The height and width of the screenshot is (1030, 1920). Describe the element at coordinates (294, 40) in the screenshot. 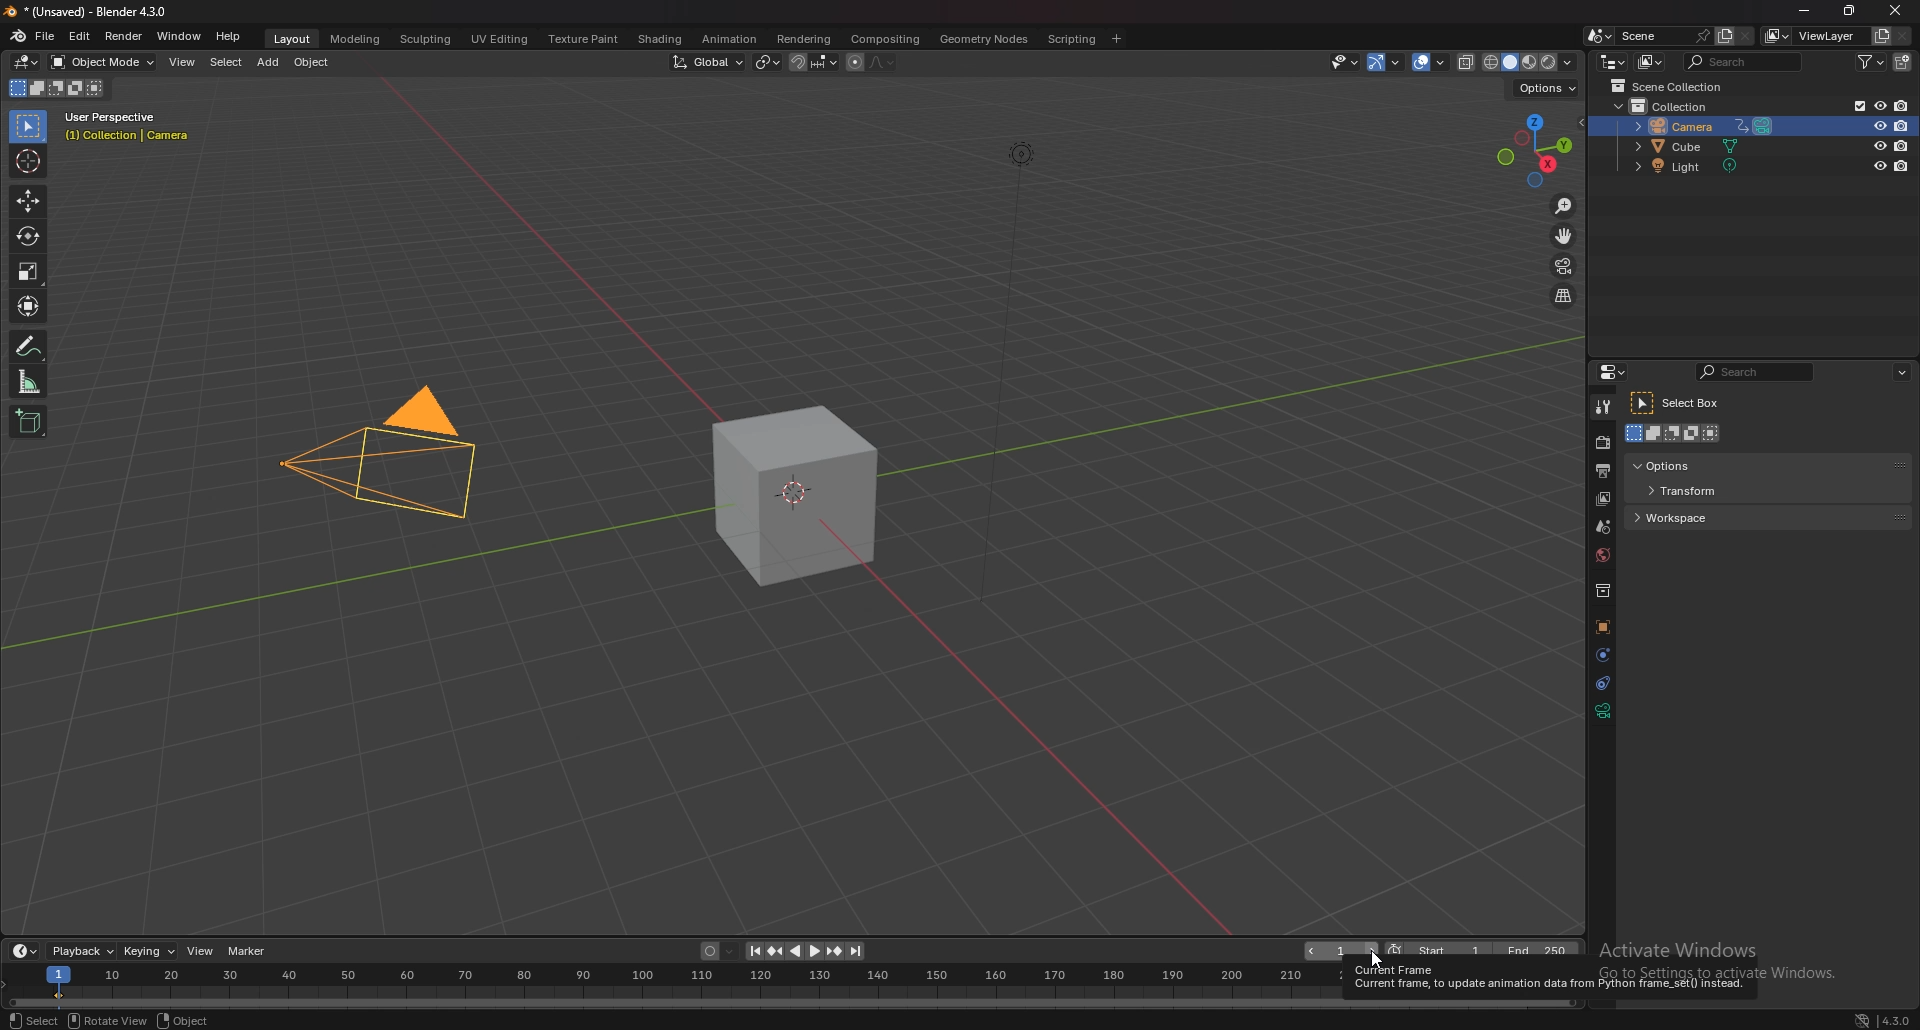

I see `layout` at that location.